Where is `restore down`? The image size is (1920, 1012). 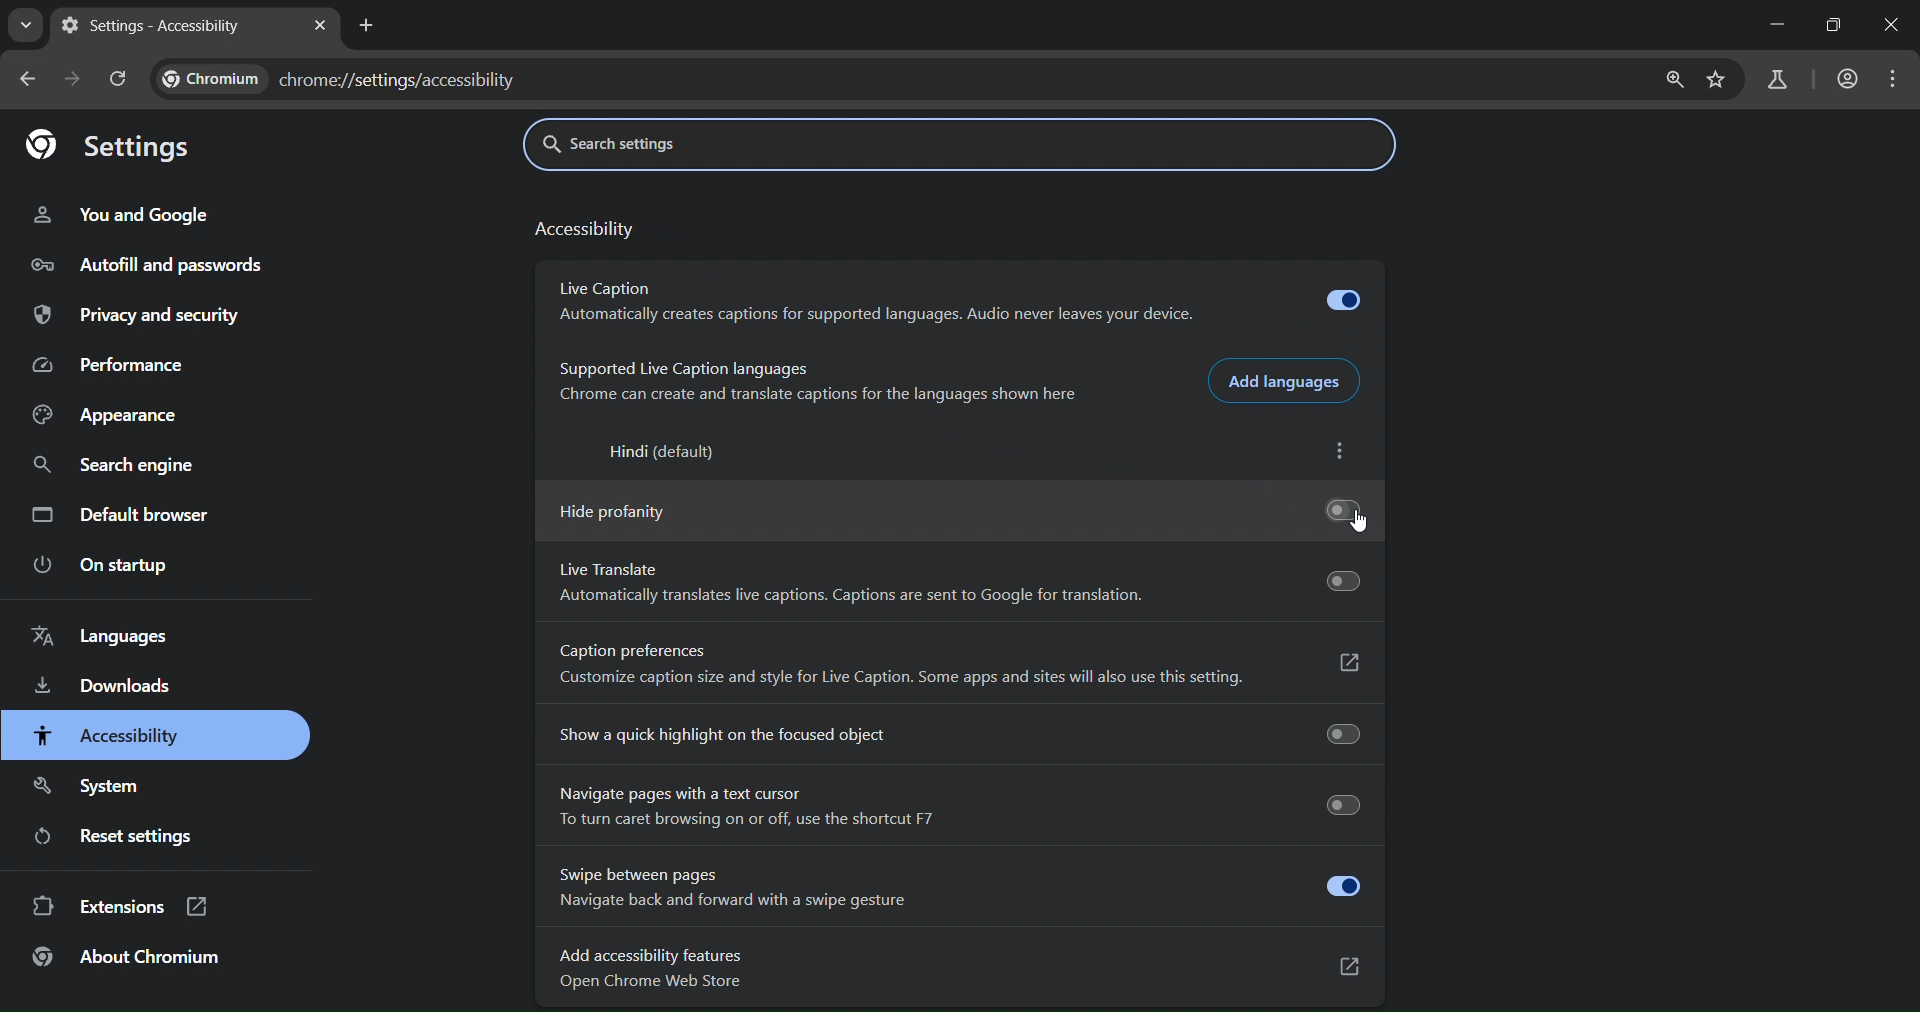
restore down is located at coordinates (1837, 25).